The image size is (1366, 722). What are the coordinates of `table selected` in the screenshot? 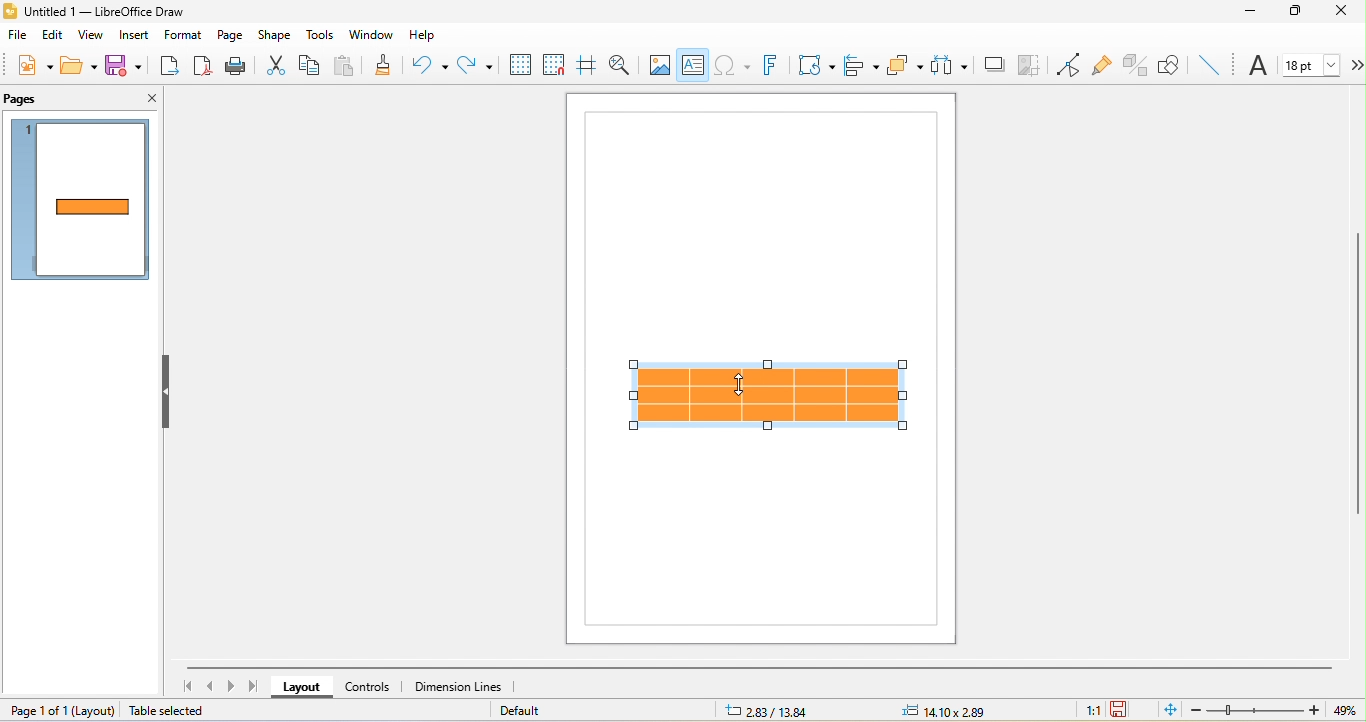 It's located at (170, 712).